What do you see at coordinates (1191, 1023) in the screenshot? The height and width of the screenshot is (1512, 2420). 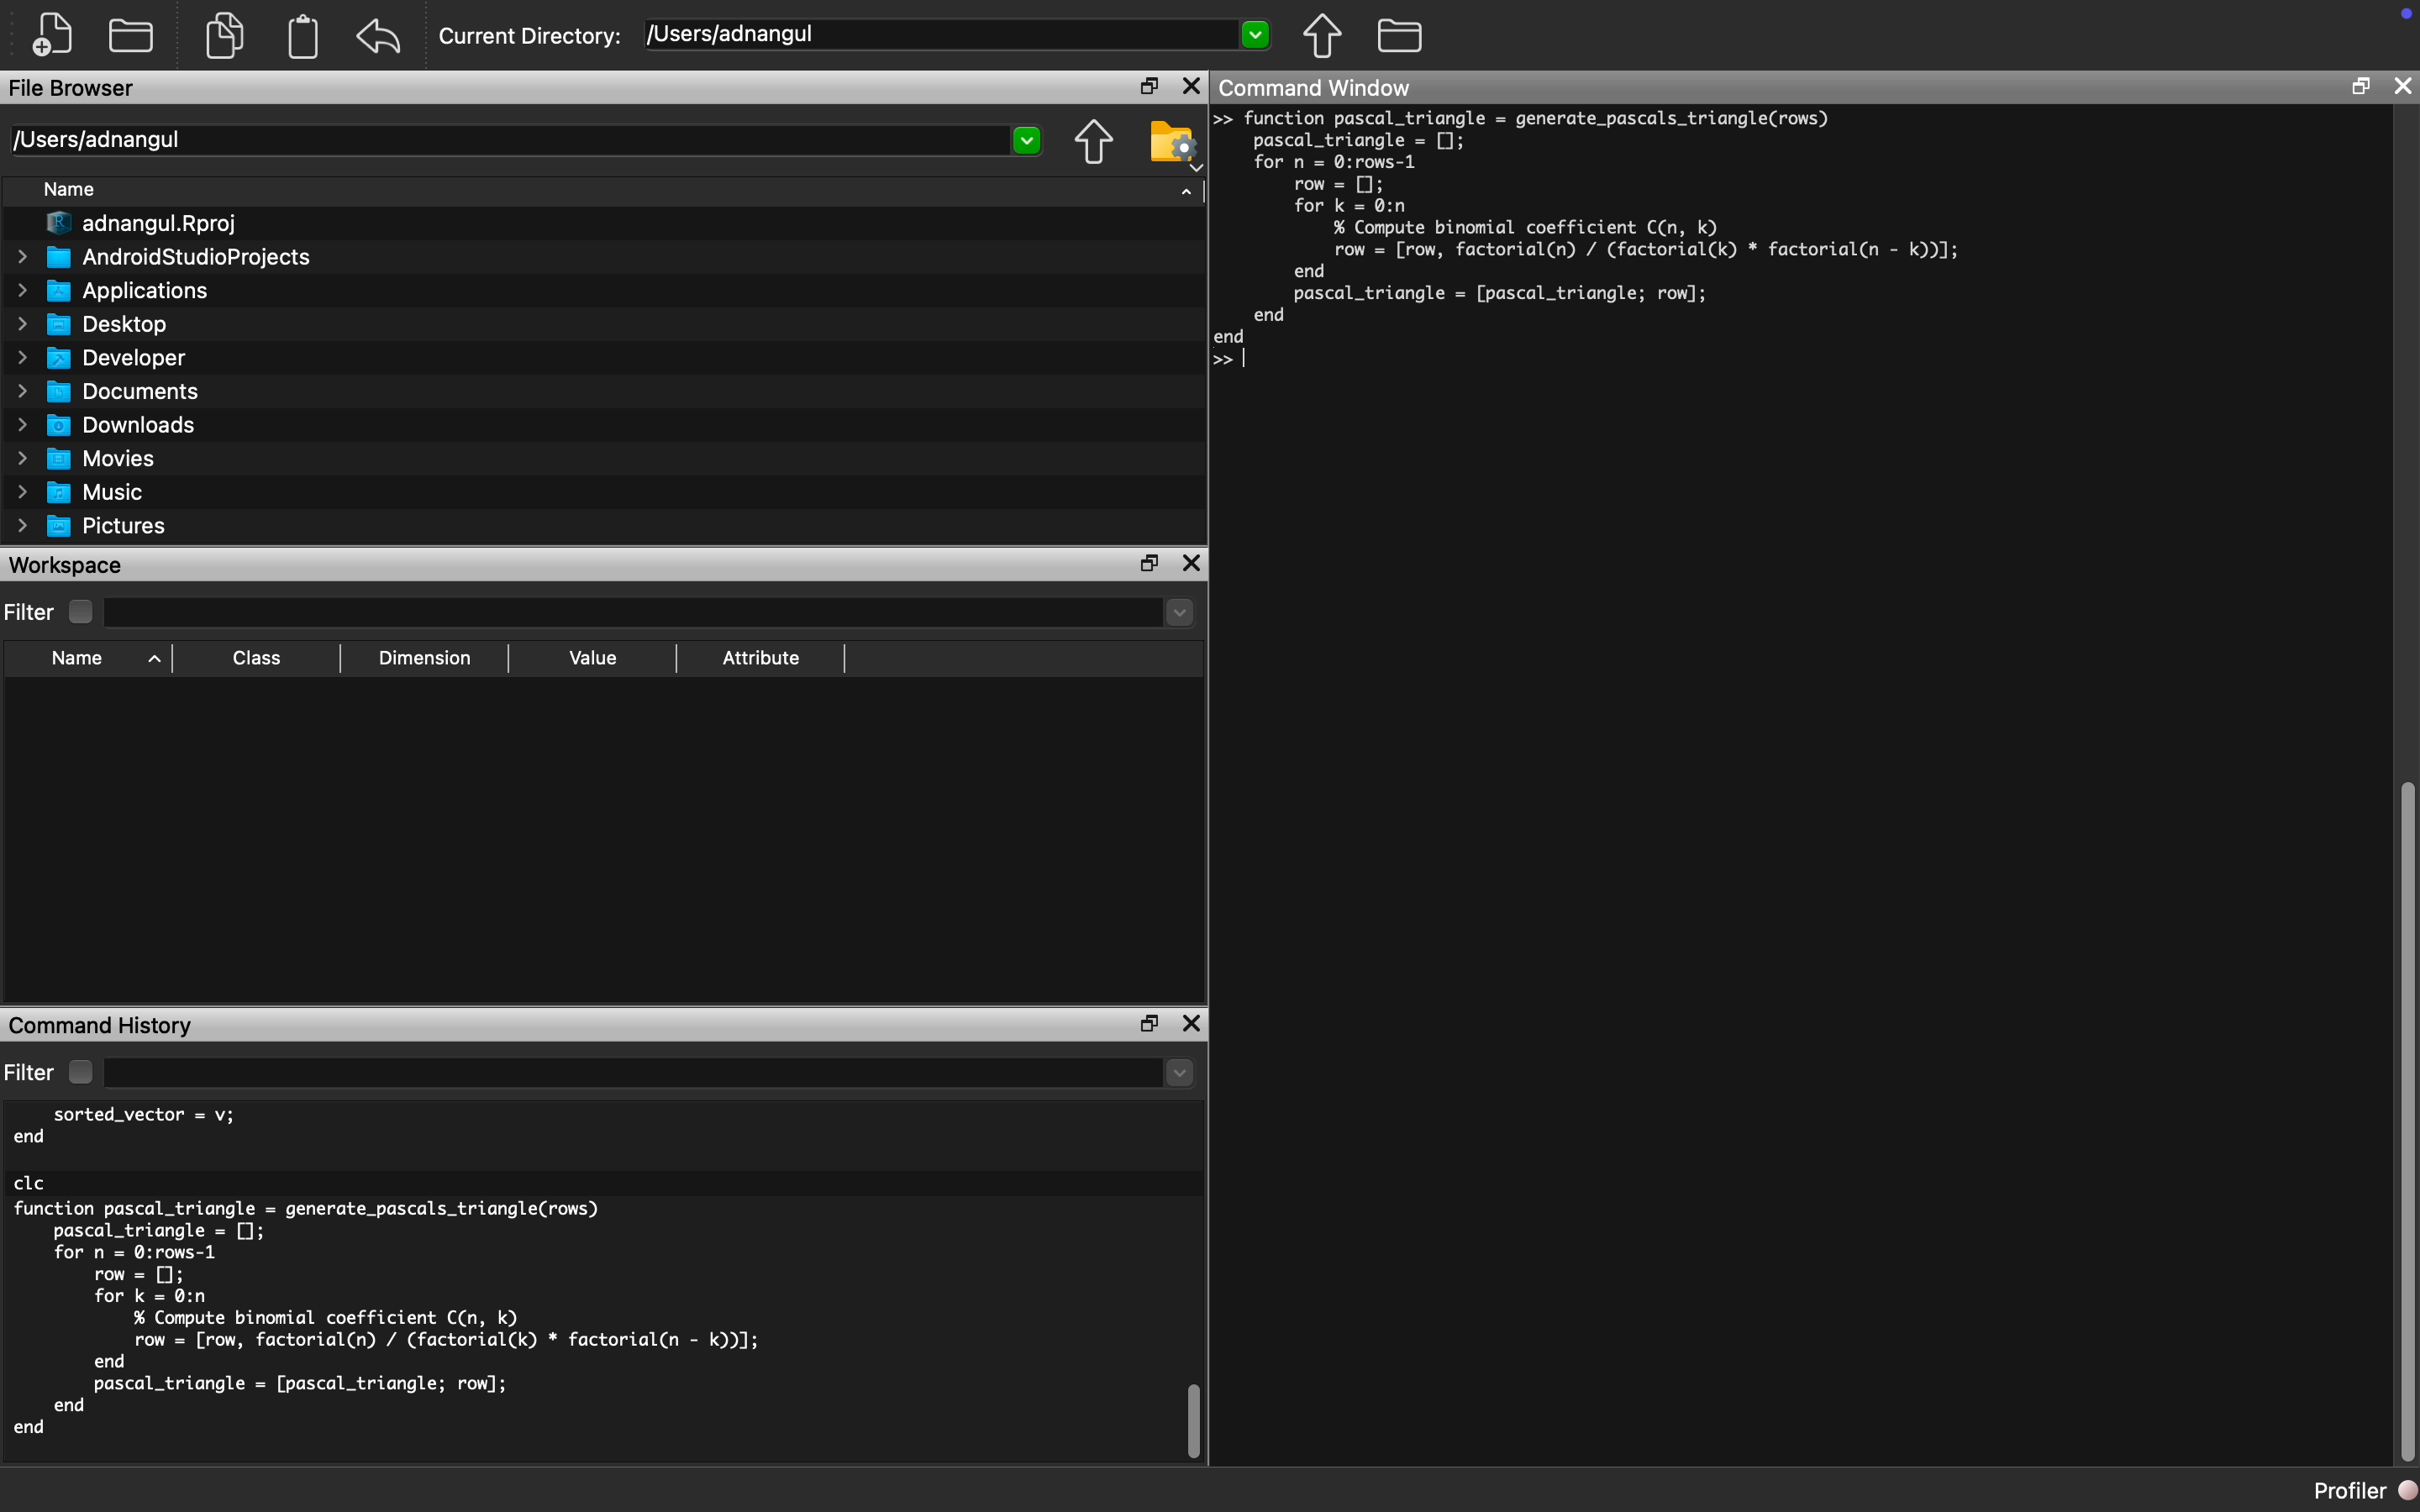 I see `Close` at bounding box center [1191, 1023].